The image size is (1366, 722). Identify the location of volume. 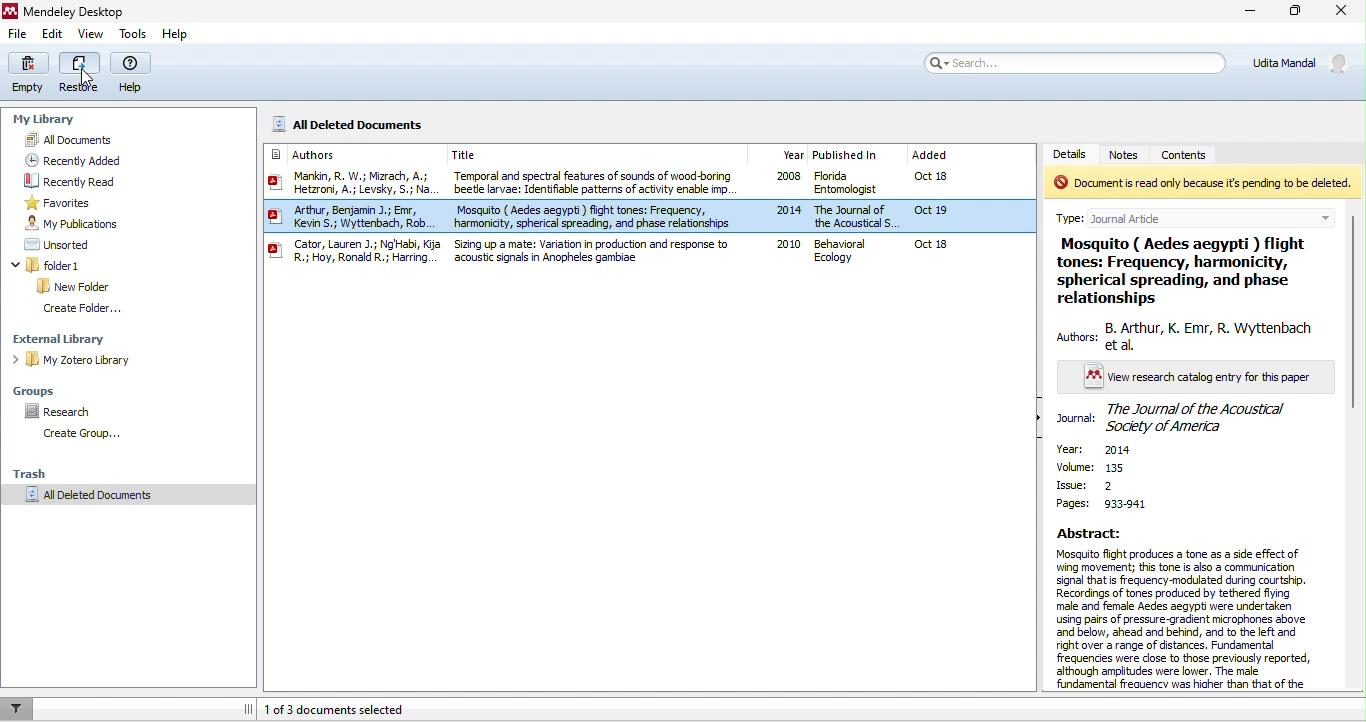
(1103, 468).